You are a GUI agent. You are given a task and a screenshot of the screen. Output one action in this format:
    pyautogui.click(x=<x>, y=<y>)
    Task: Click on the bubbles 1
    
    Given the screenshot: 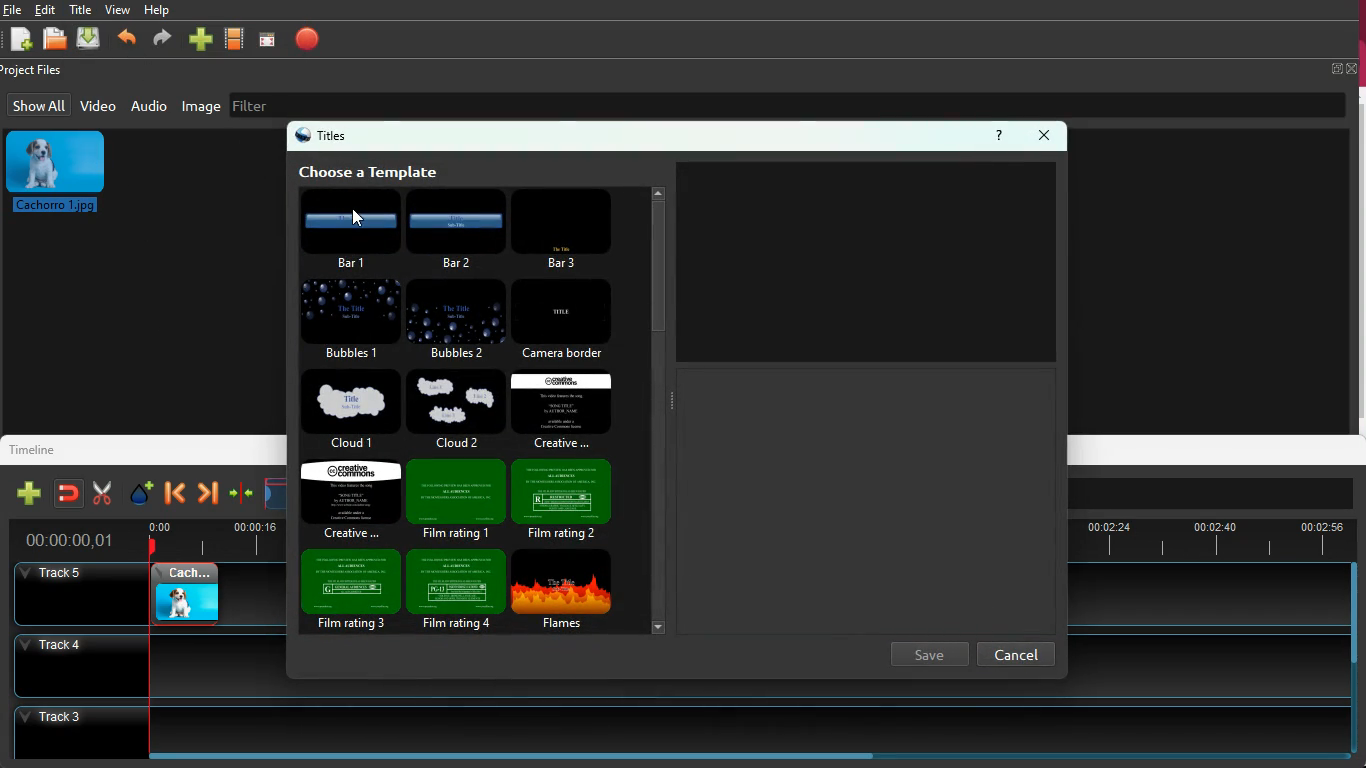 What is the action you would take?
    pyautogui.click(x=347, y=320)
    